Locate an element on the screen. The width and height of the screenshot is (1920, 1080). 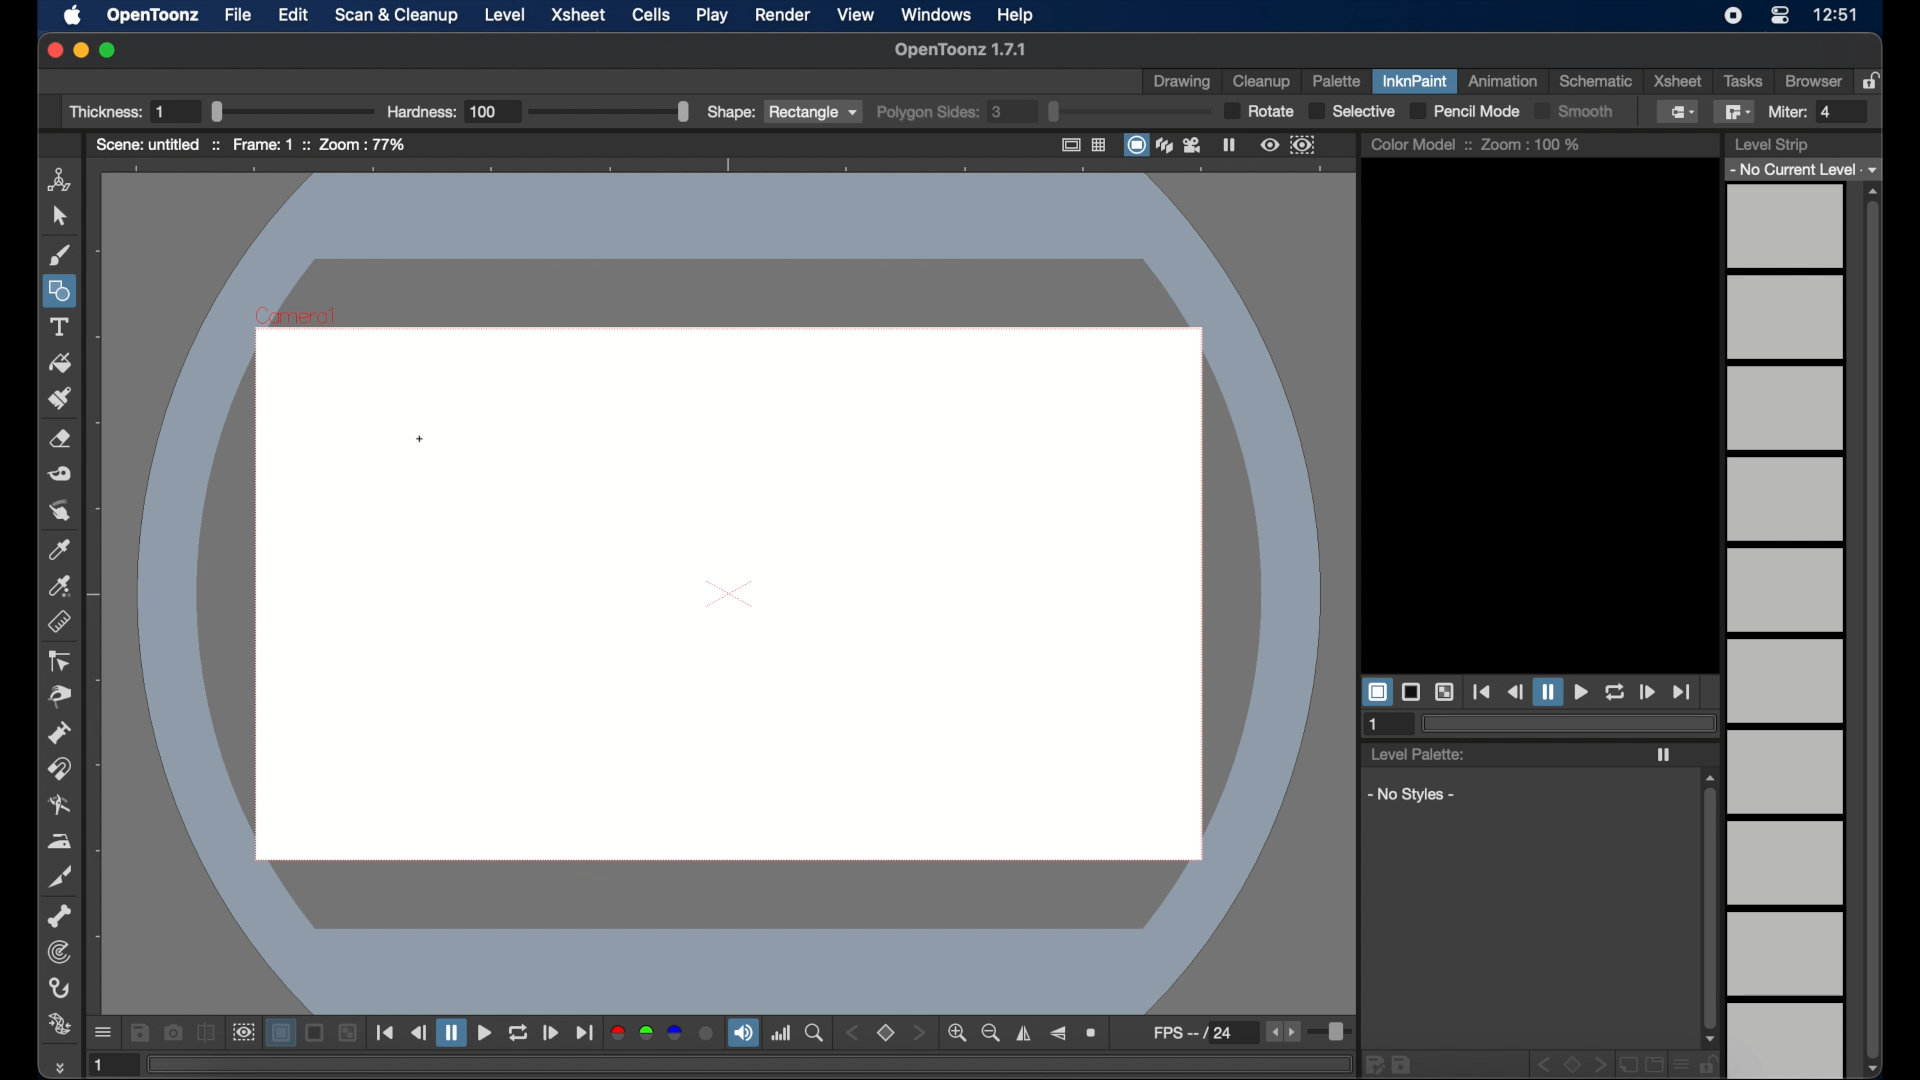
Miter is located at coordinates (1813, 112).